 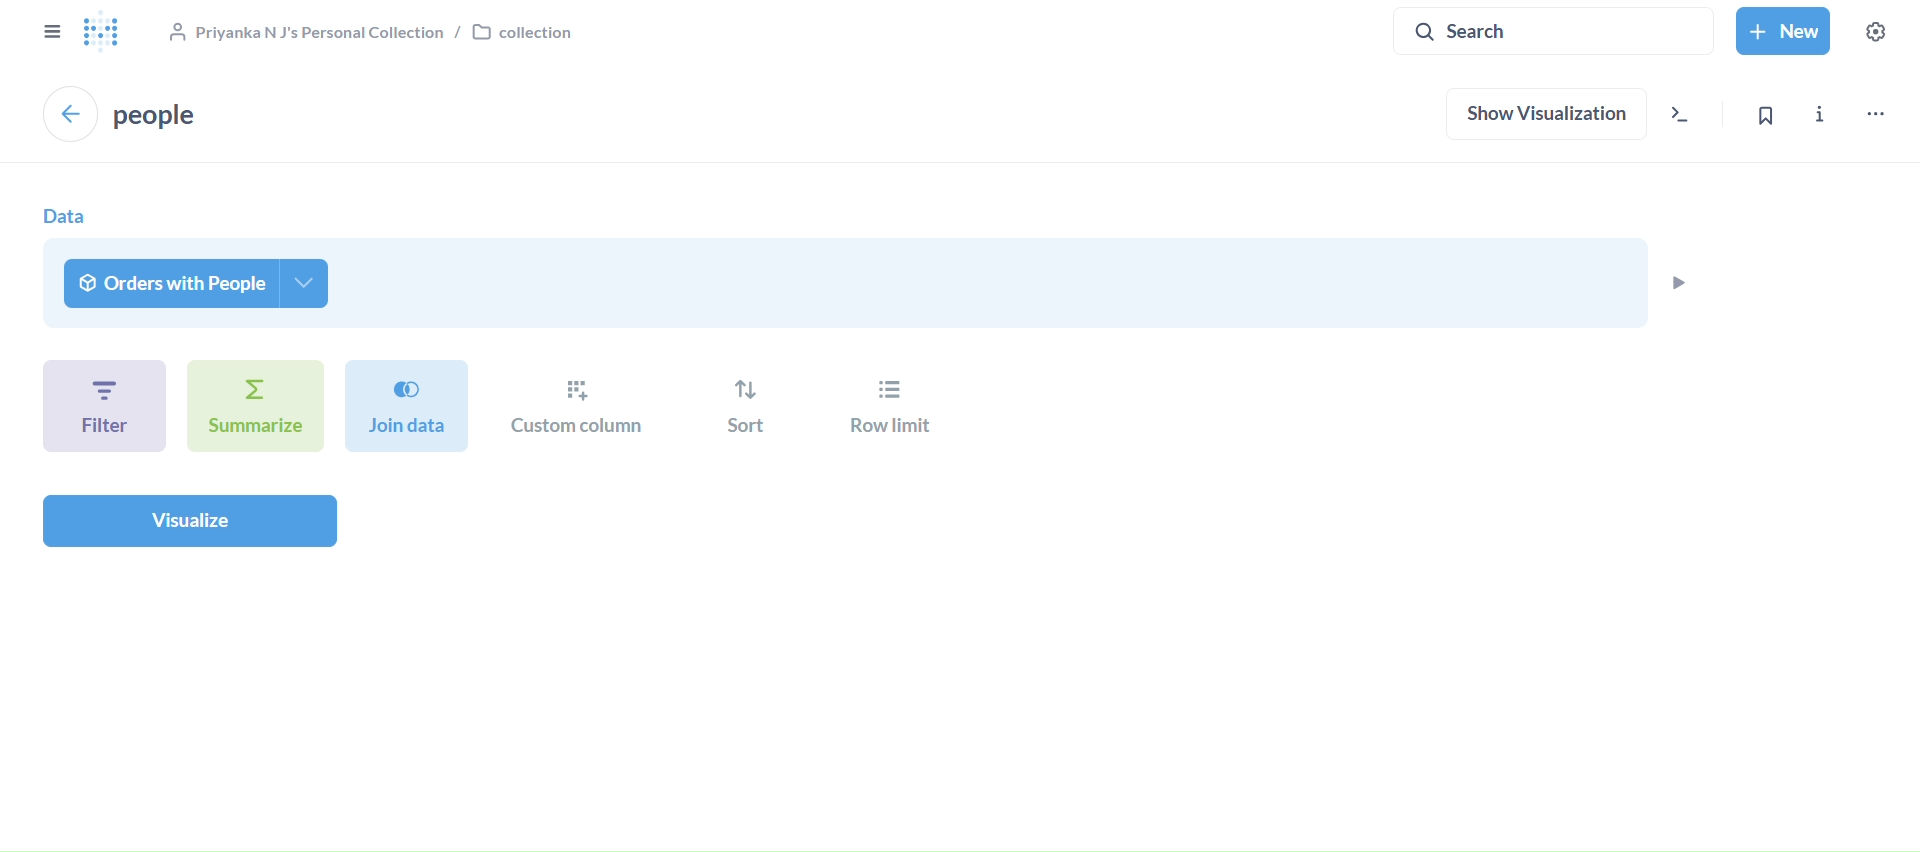 What do you see at coordinates (1824, 119) in the screenshot?
I see `info` at bounding box center [1824, 119].